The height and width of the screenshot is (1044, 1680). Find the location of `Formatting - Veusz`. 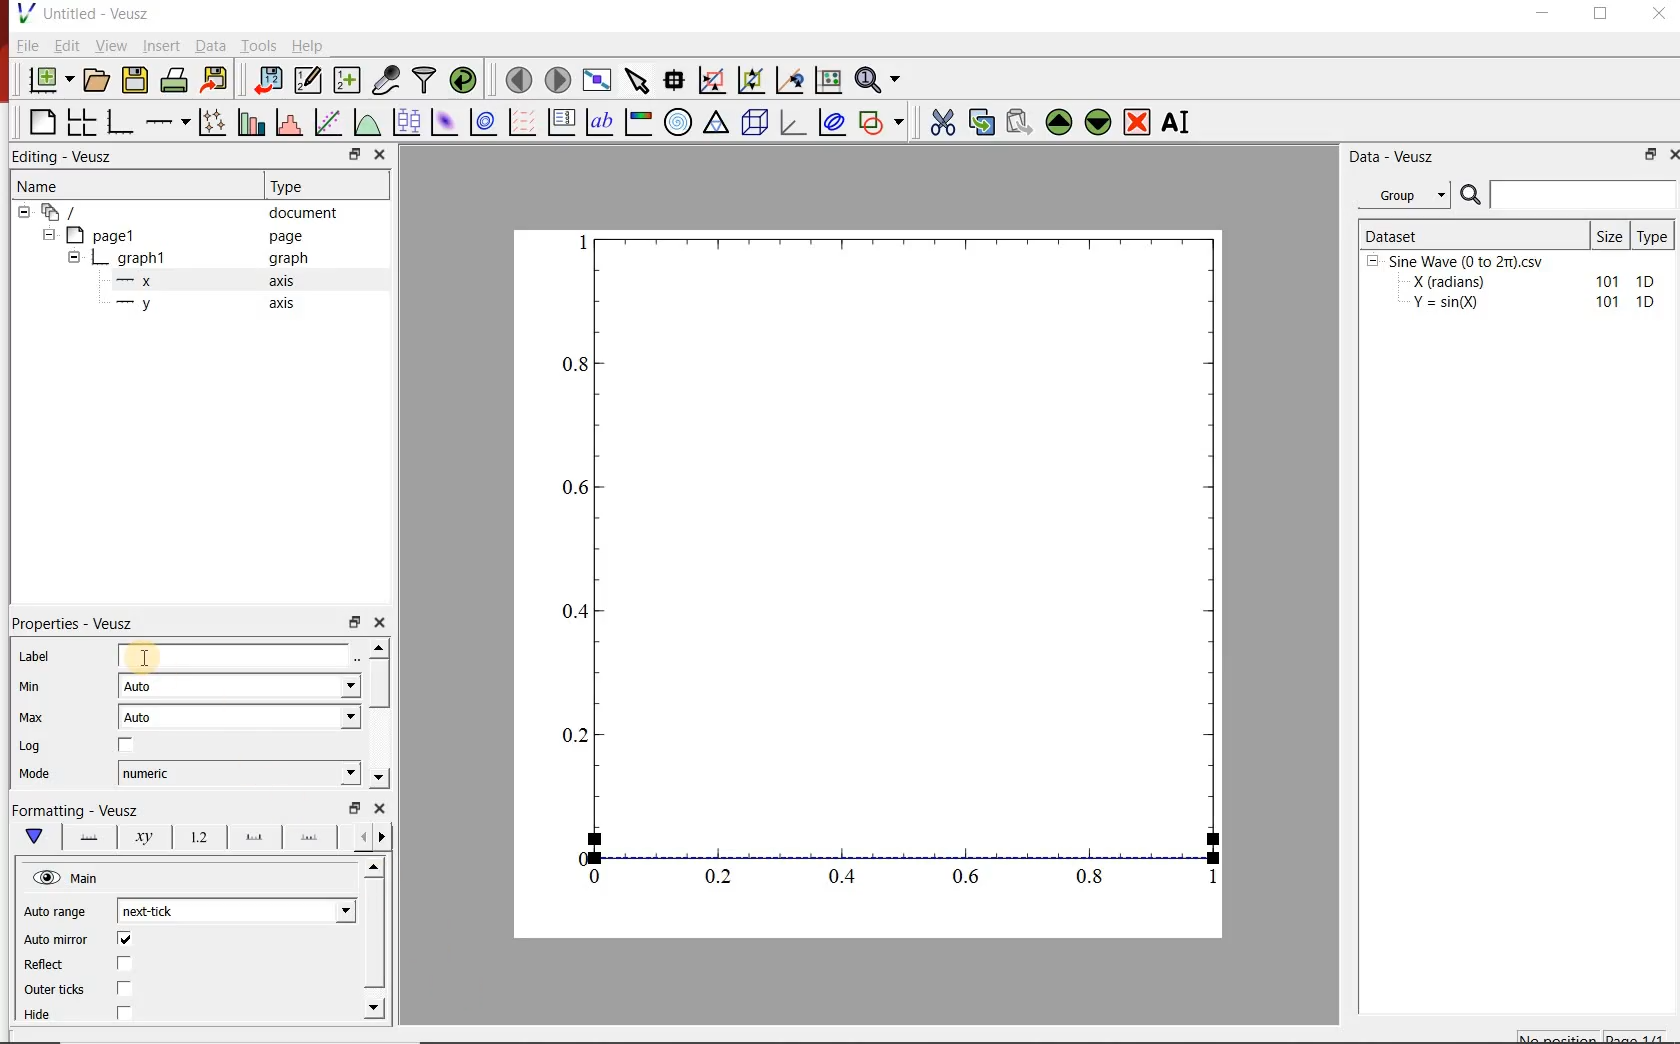

Formatting - Veusz is located at coordinates (75, 808).